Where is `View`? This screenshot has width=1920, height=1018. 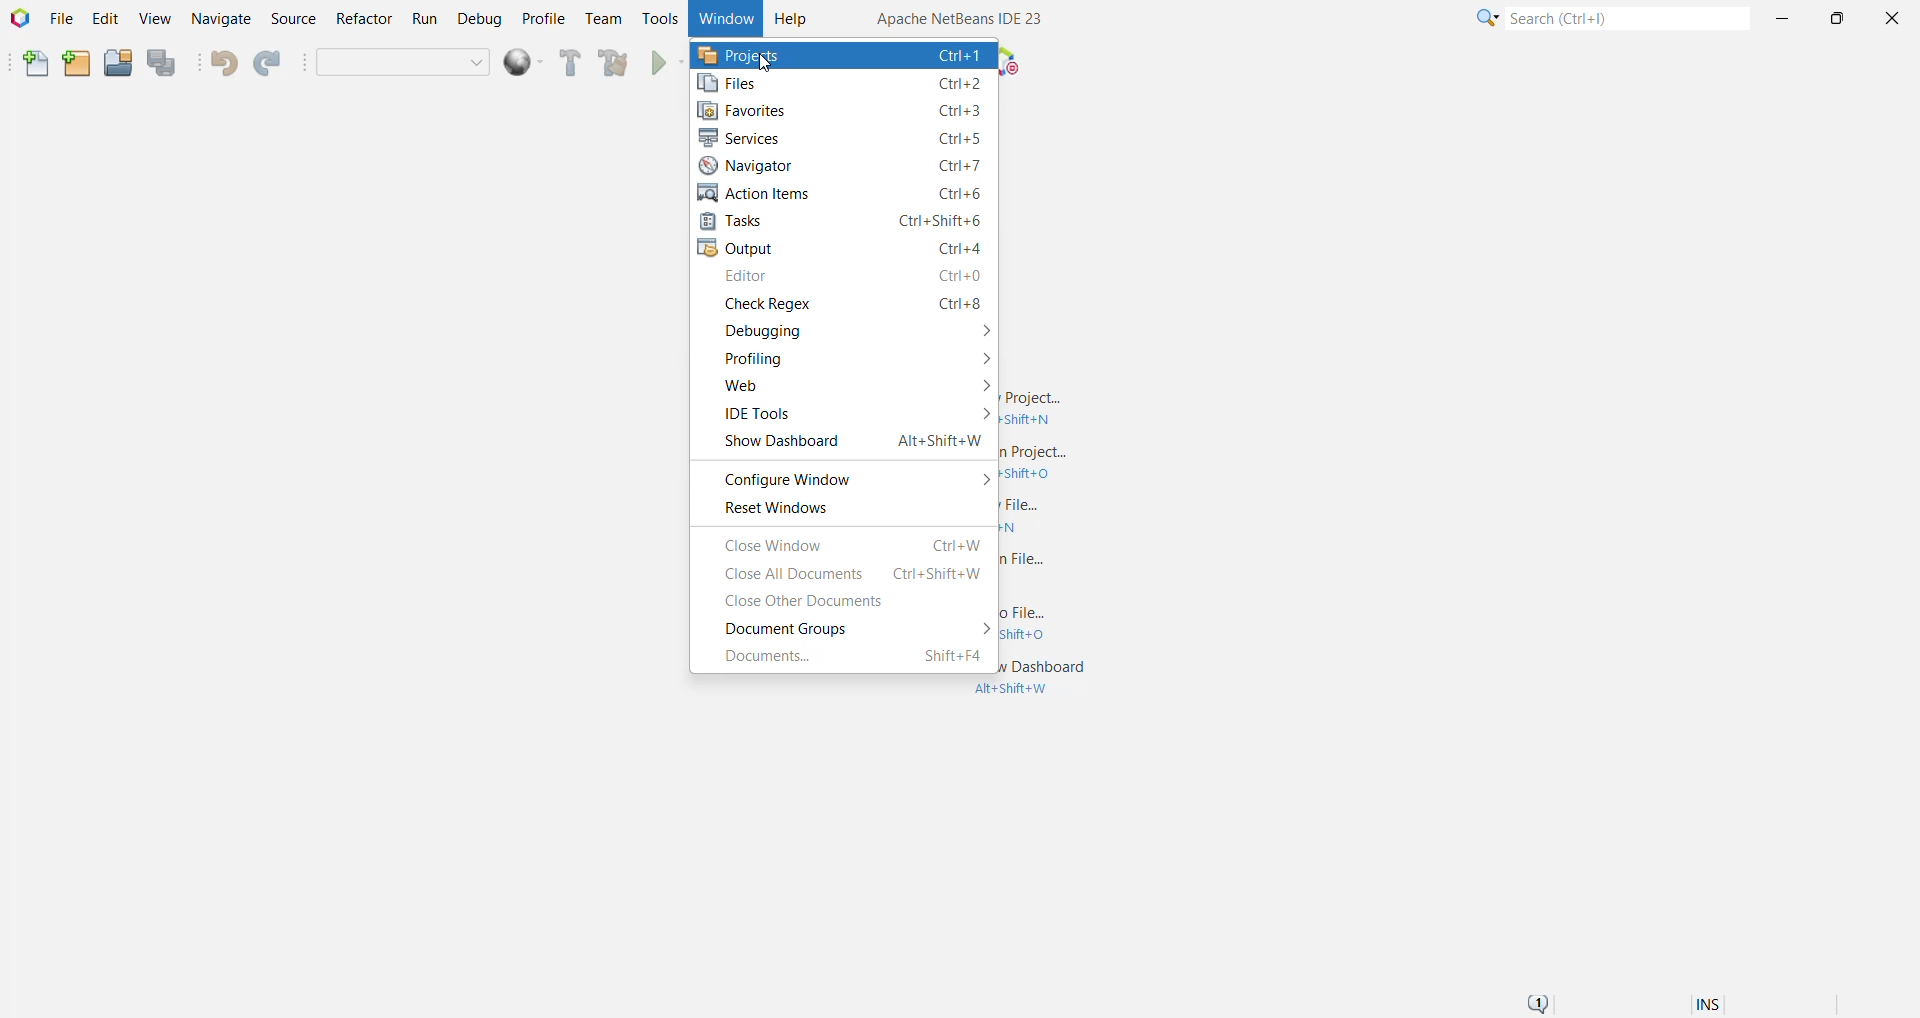 View is located at coordinates (155, 20).